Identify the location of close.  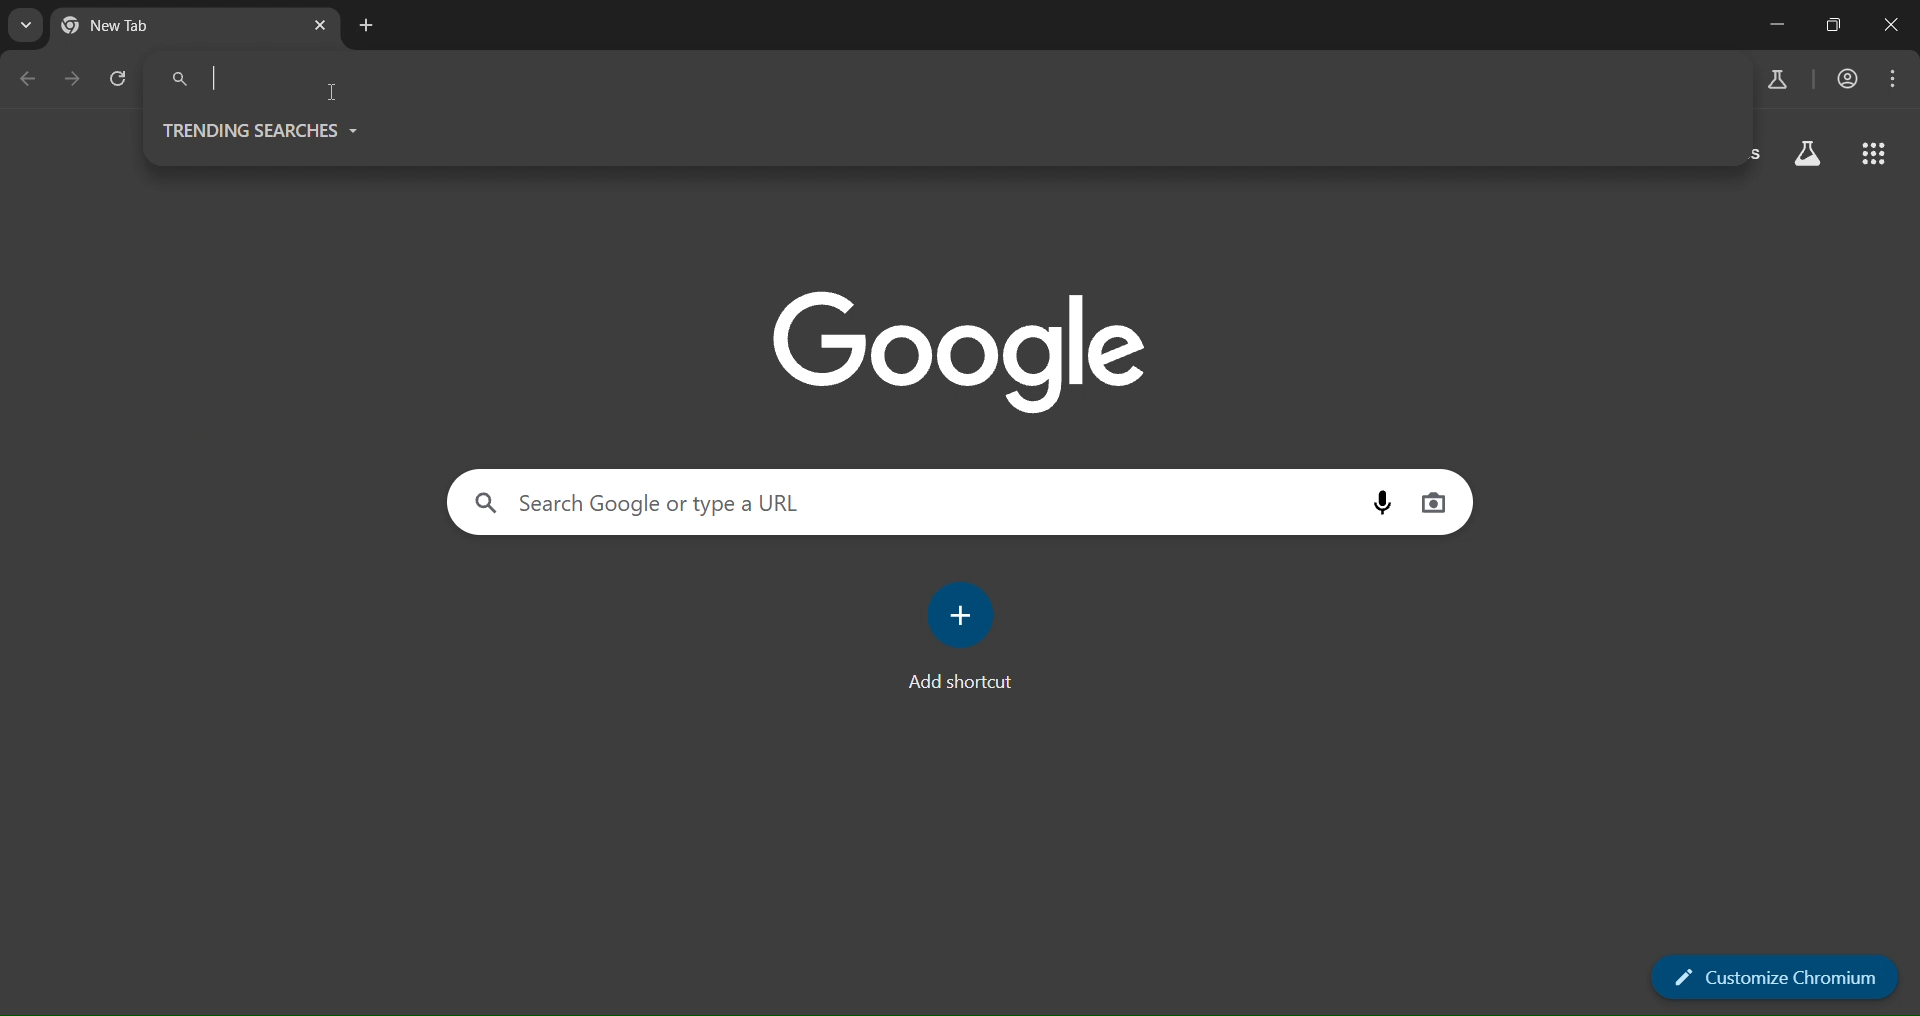
(1894, 27).